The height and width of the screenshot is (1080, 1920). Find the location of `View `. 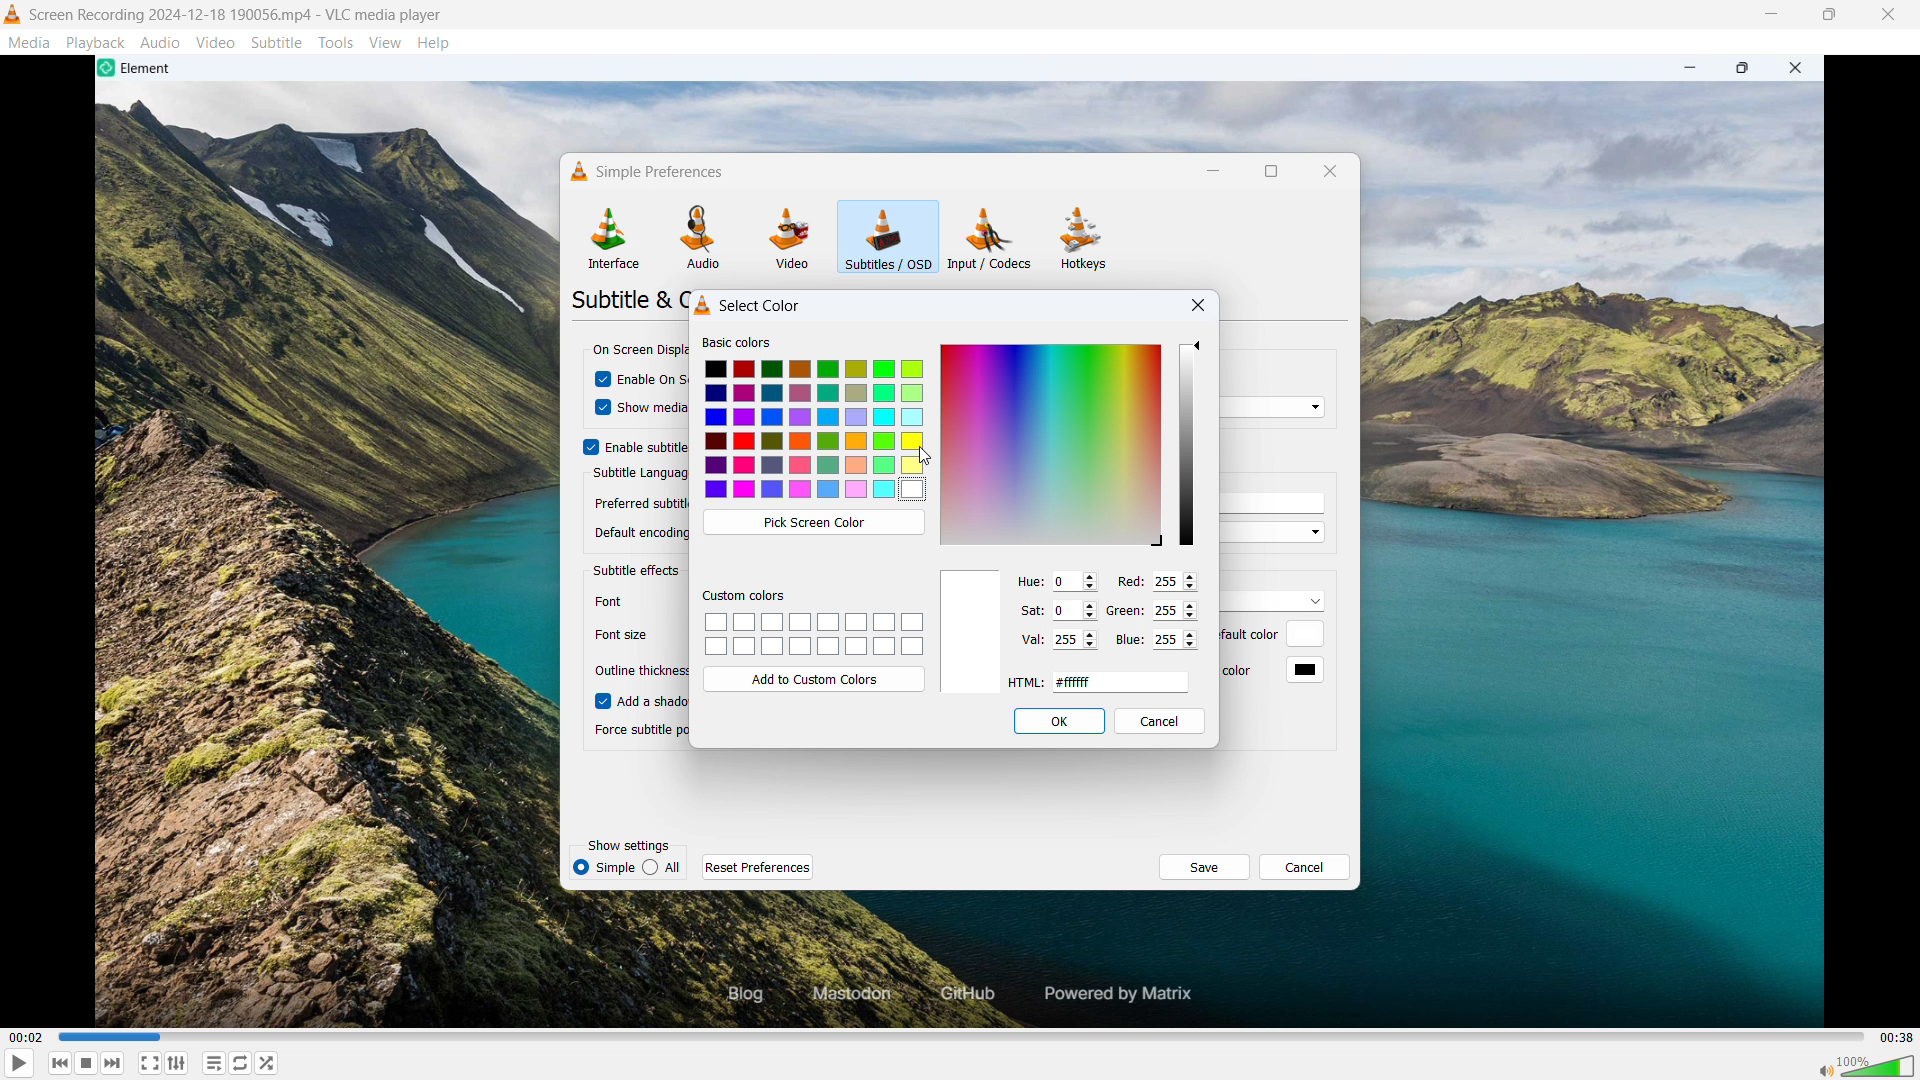

View  is located at coordinates (386, 42).